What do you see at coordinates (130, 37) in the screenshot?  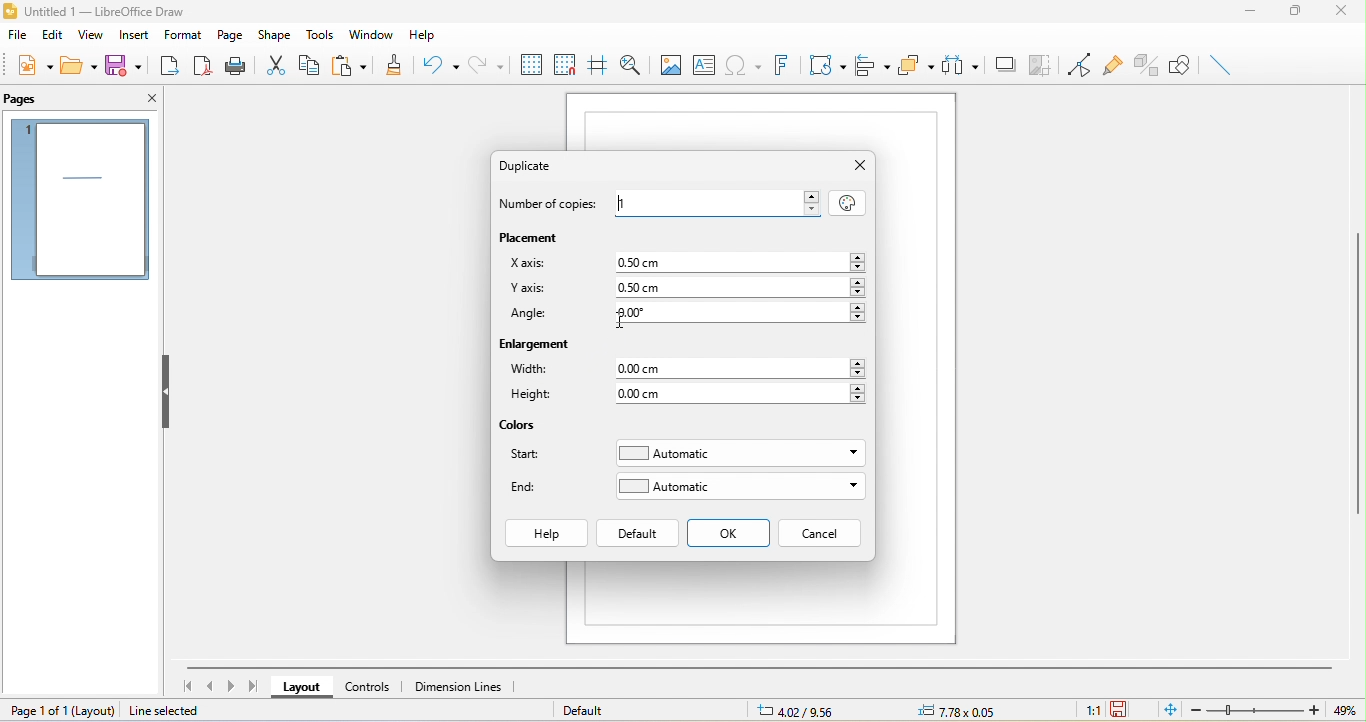 I see `insert` at bounding box center [130, 37].